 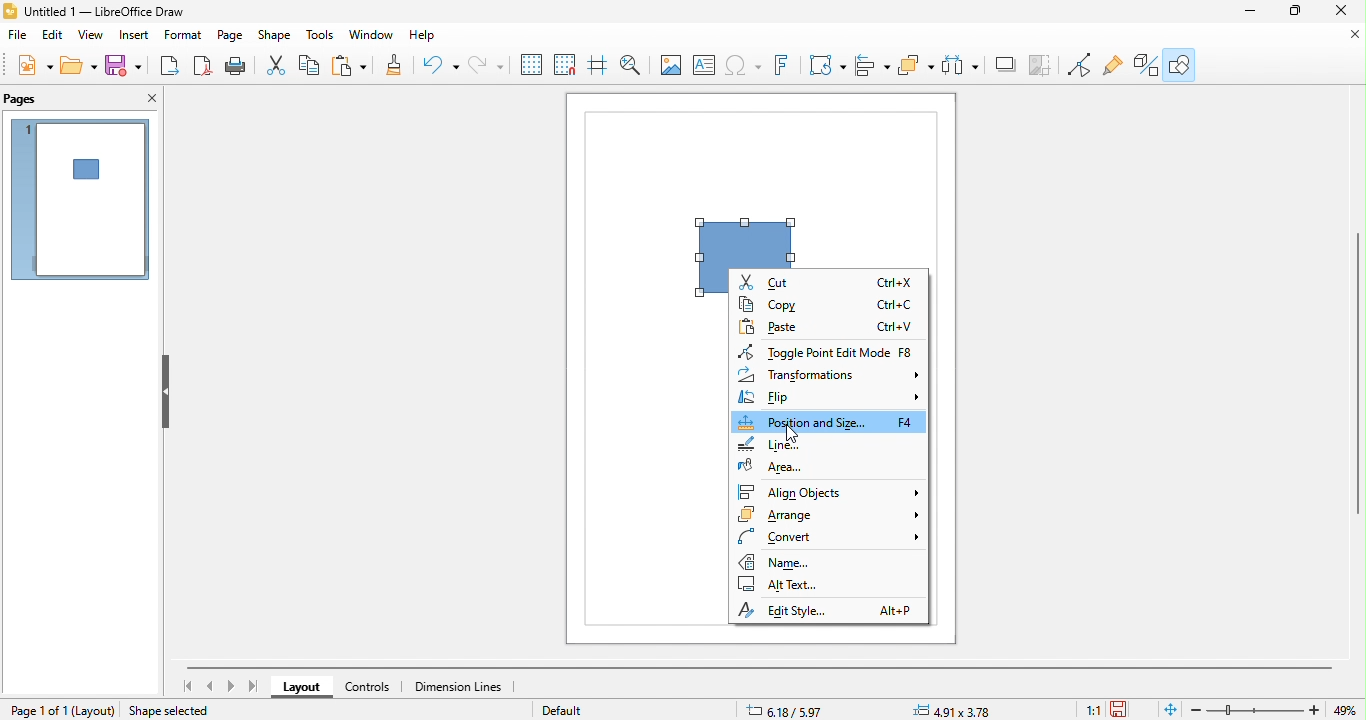 I want to click on layout, so click(x=304, y=688).